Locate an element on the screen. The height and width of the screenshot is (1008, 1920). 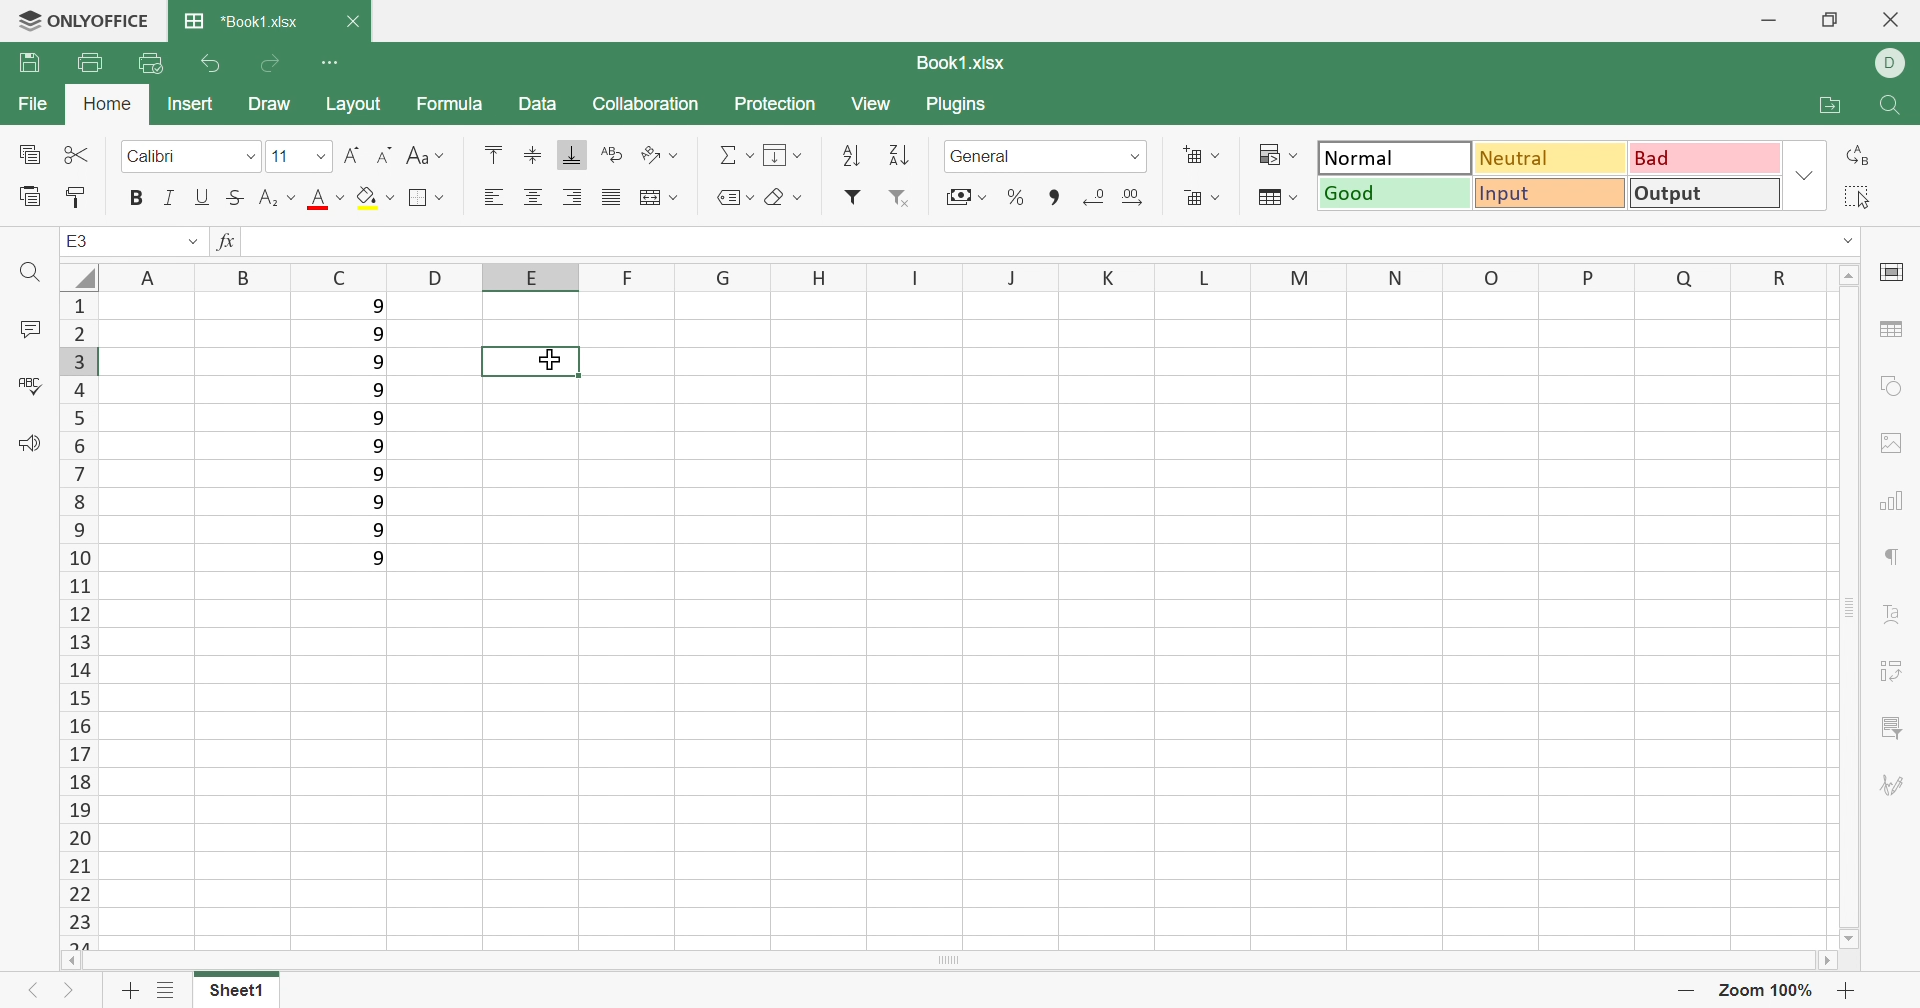
Superscript / Subscript is located at coordinates (274, 199).